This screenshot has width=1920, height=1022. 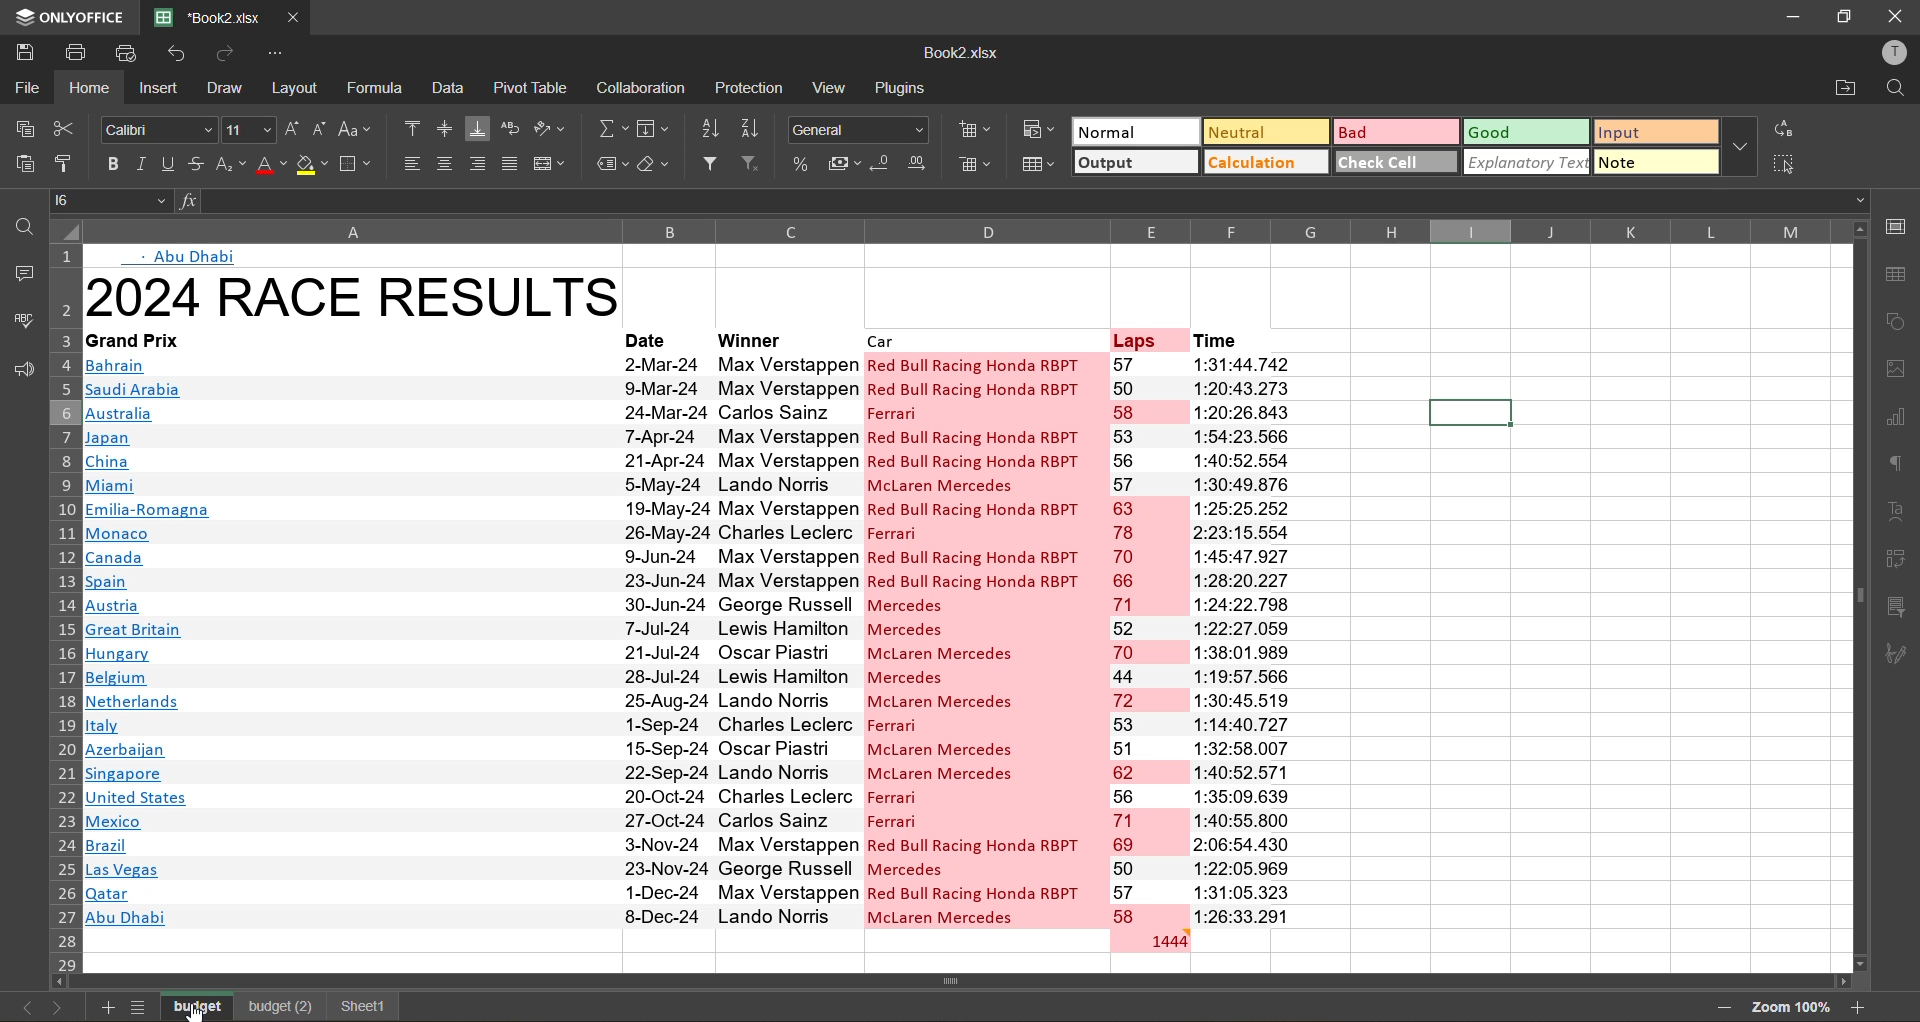 What do you see at coordinates (22, 164) in the screenshot?
I see `paste` at bounding box center [22, 164].